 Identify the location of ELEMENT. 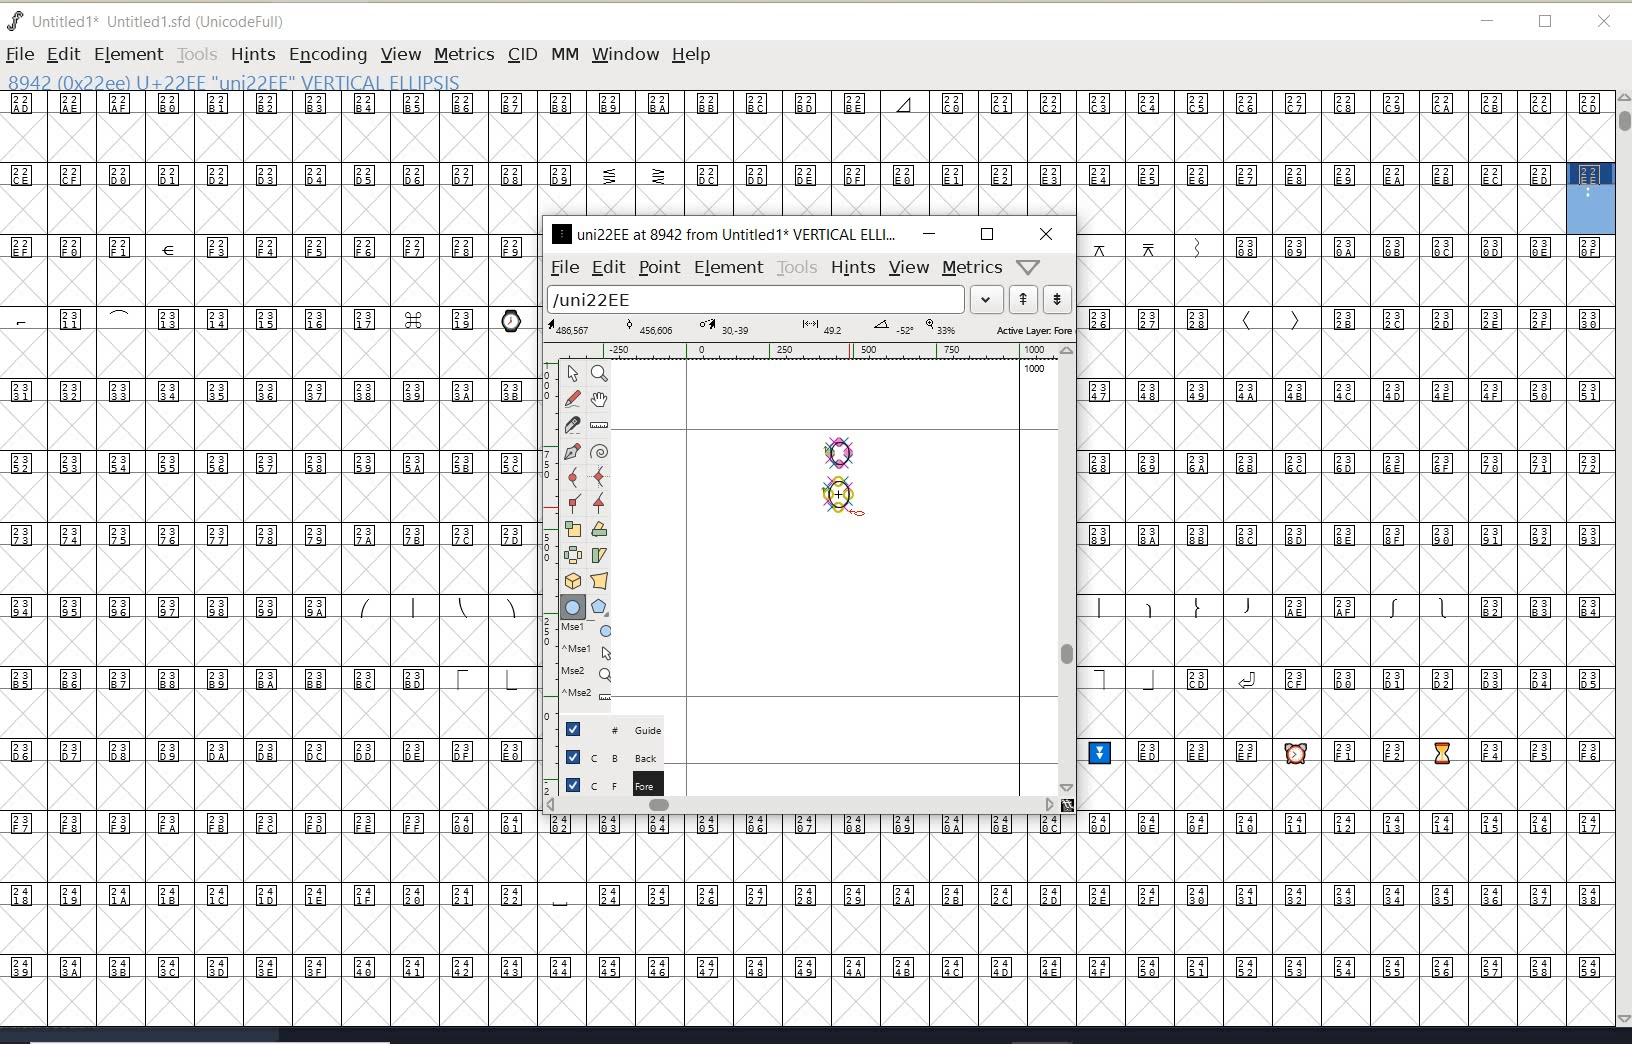
(128, 54).